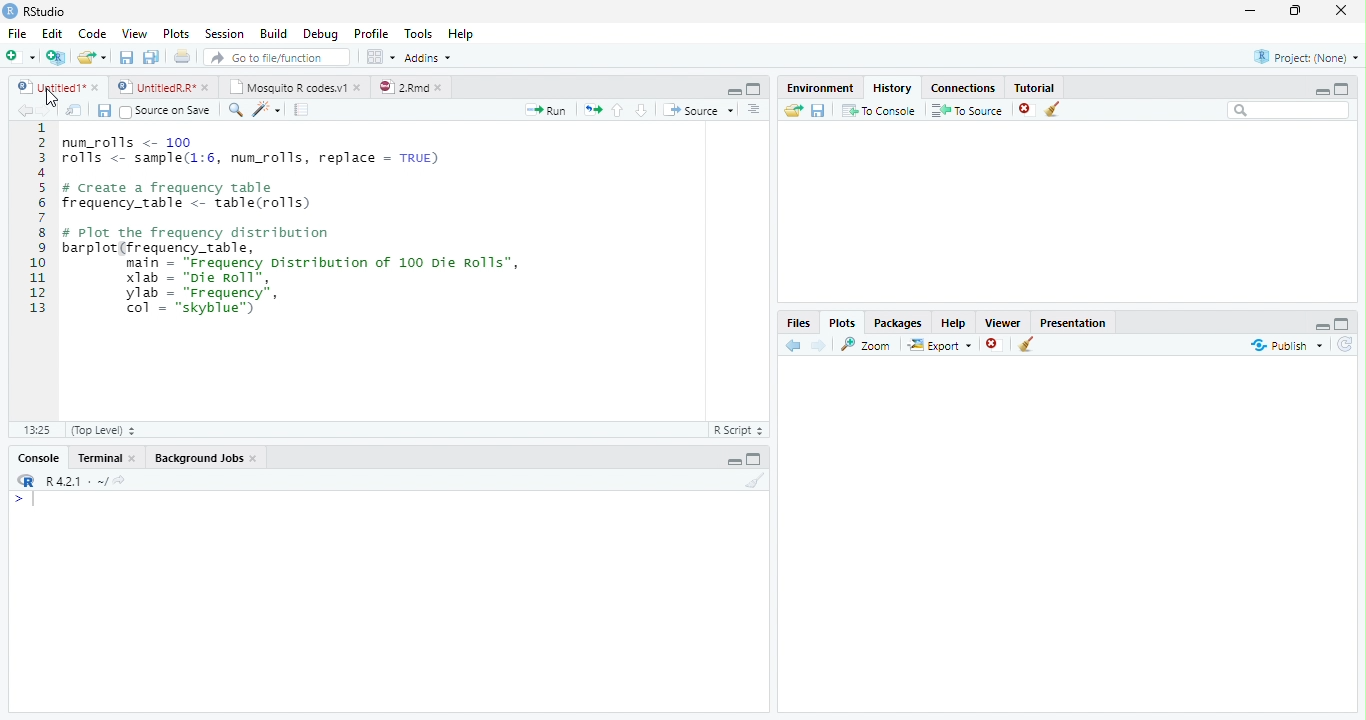 The height and width of the screenshot is (720, 1366). I want to click on Help, so click(463, 33).